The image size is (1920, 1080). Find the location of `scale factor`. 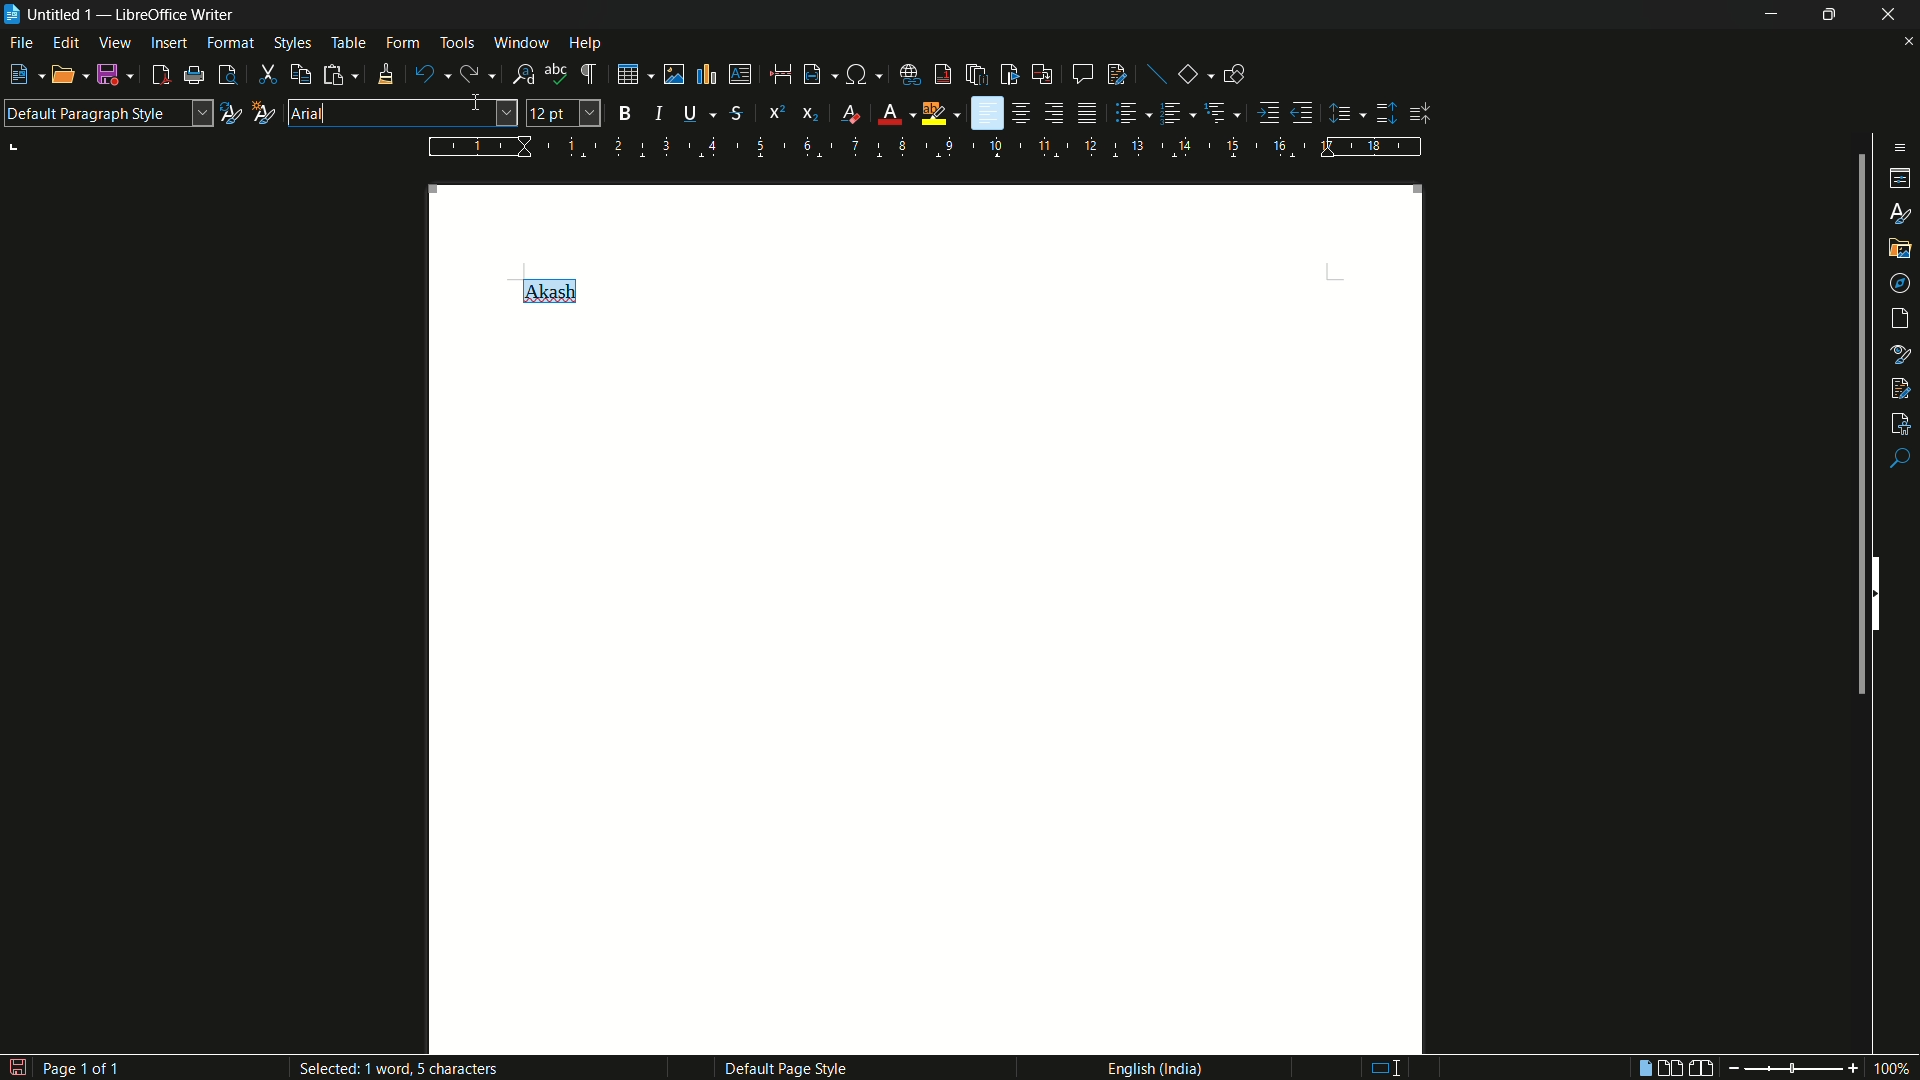

scale factor is located at coordinates (1894, 1069).